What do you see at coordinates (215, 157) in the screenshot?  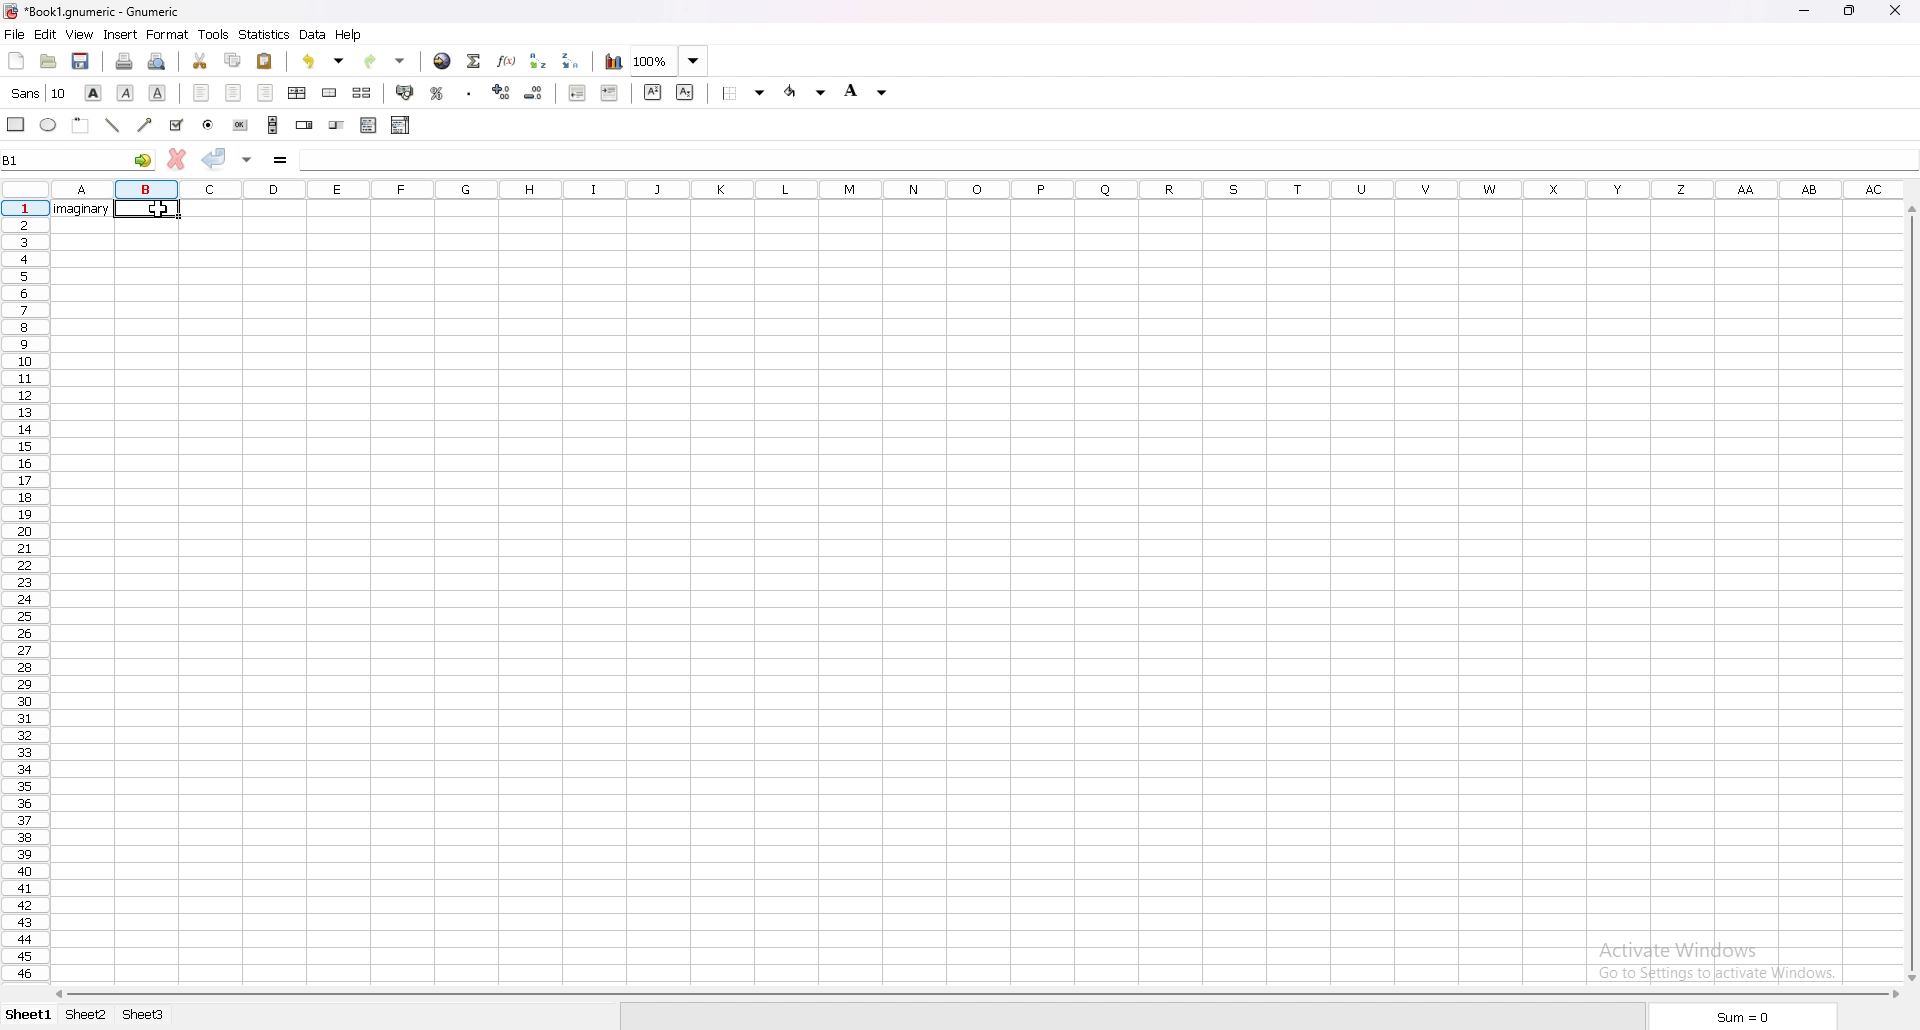 I see `accept changes` at bounding box center [215, 157].